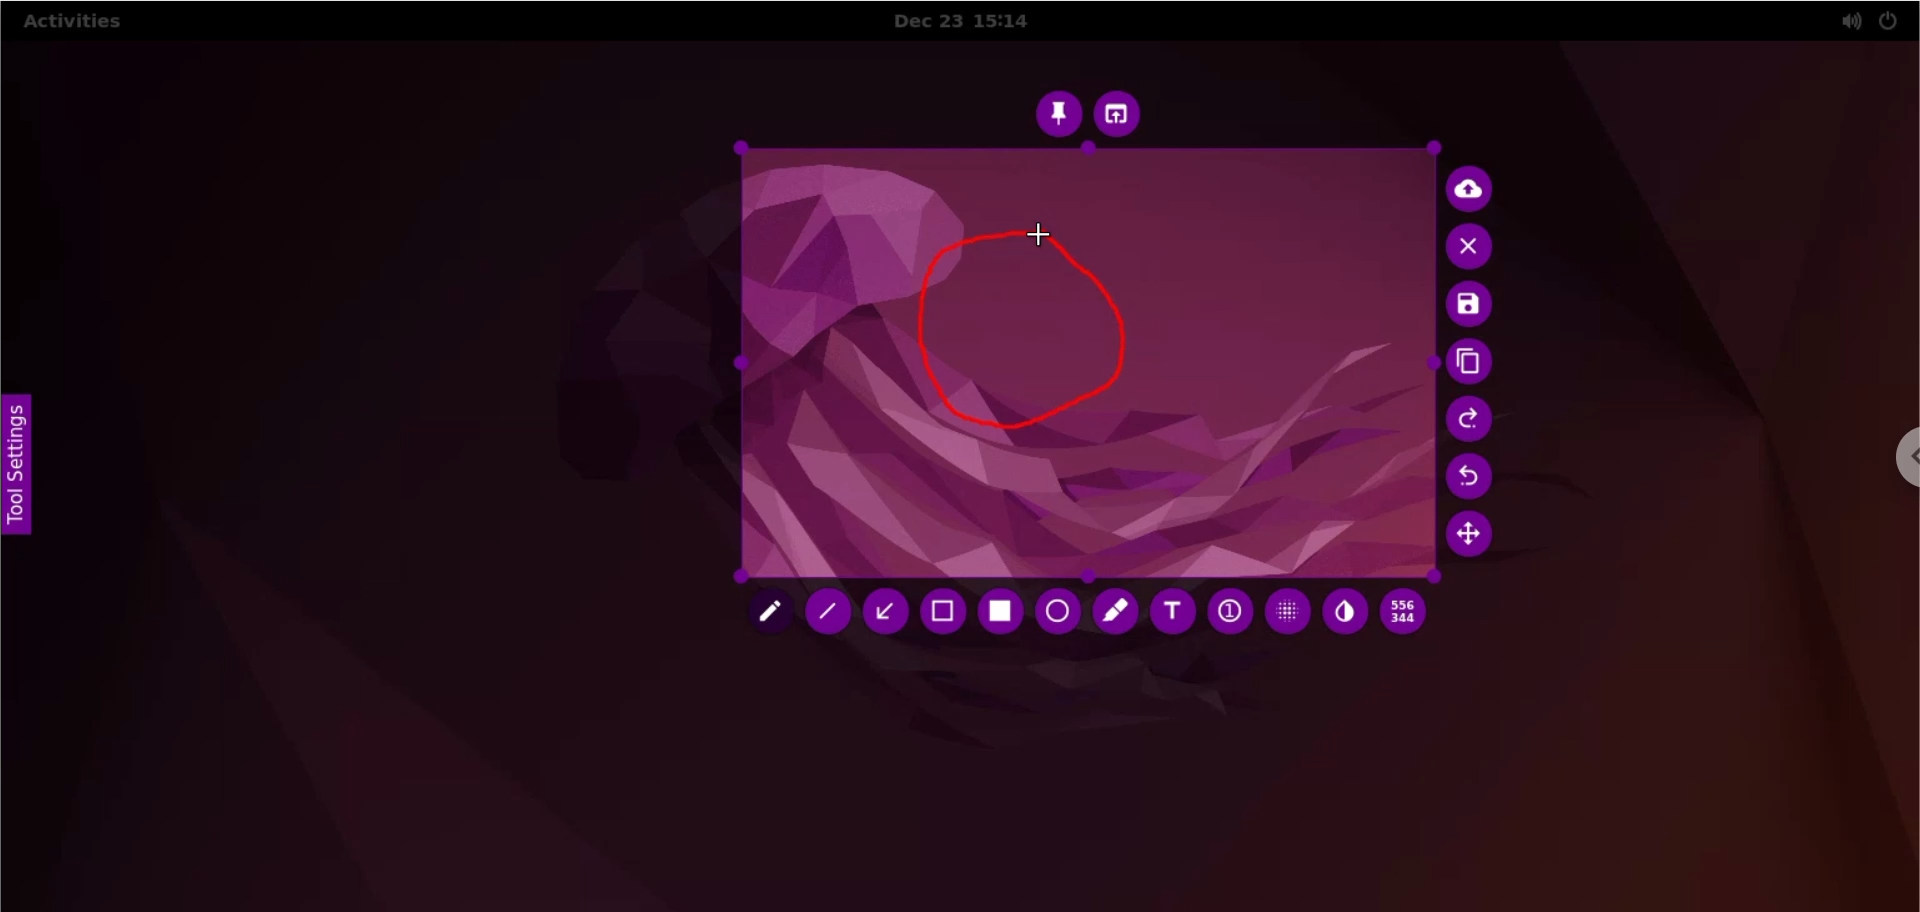  What do you see at coordinates (19, 469) in the screenshot?
I see `tool settings` at bounding box center [19, 469].